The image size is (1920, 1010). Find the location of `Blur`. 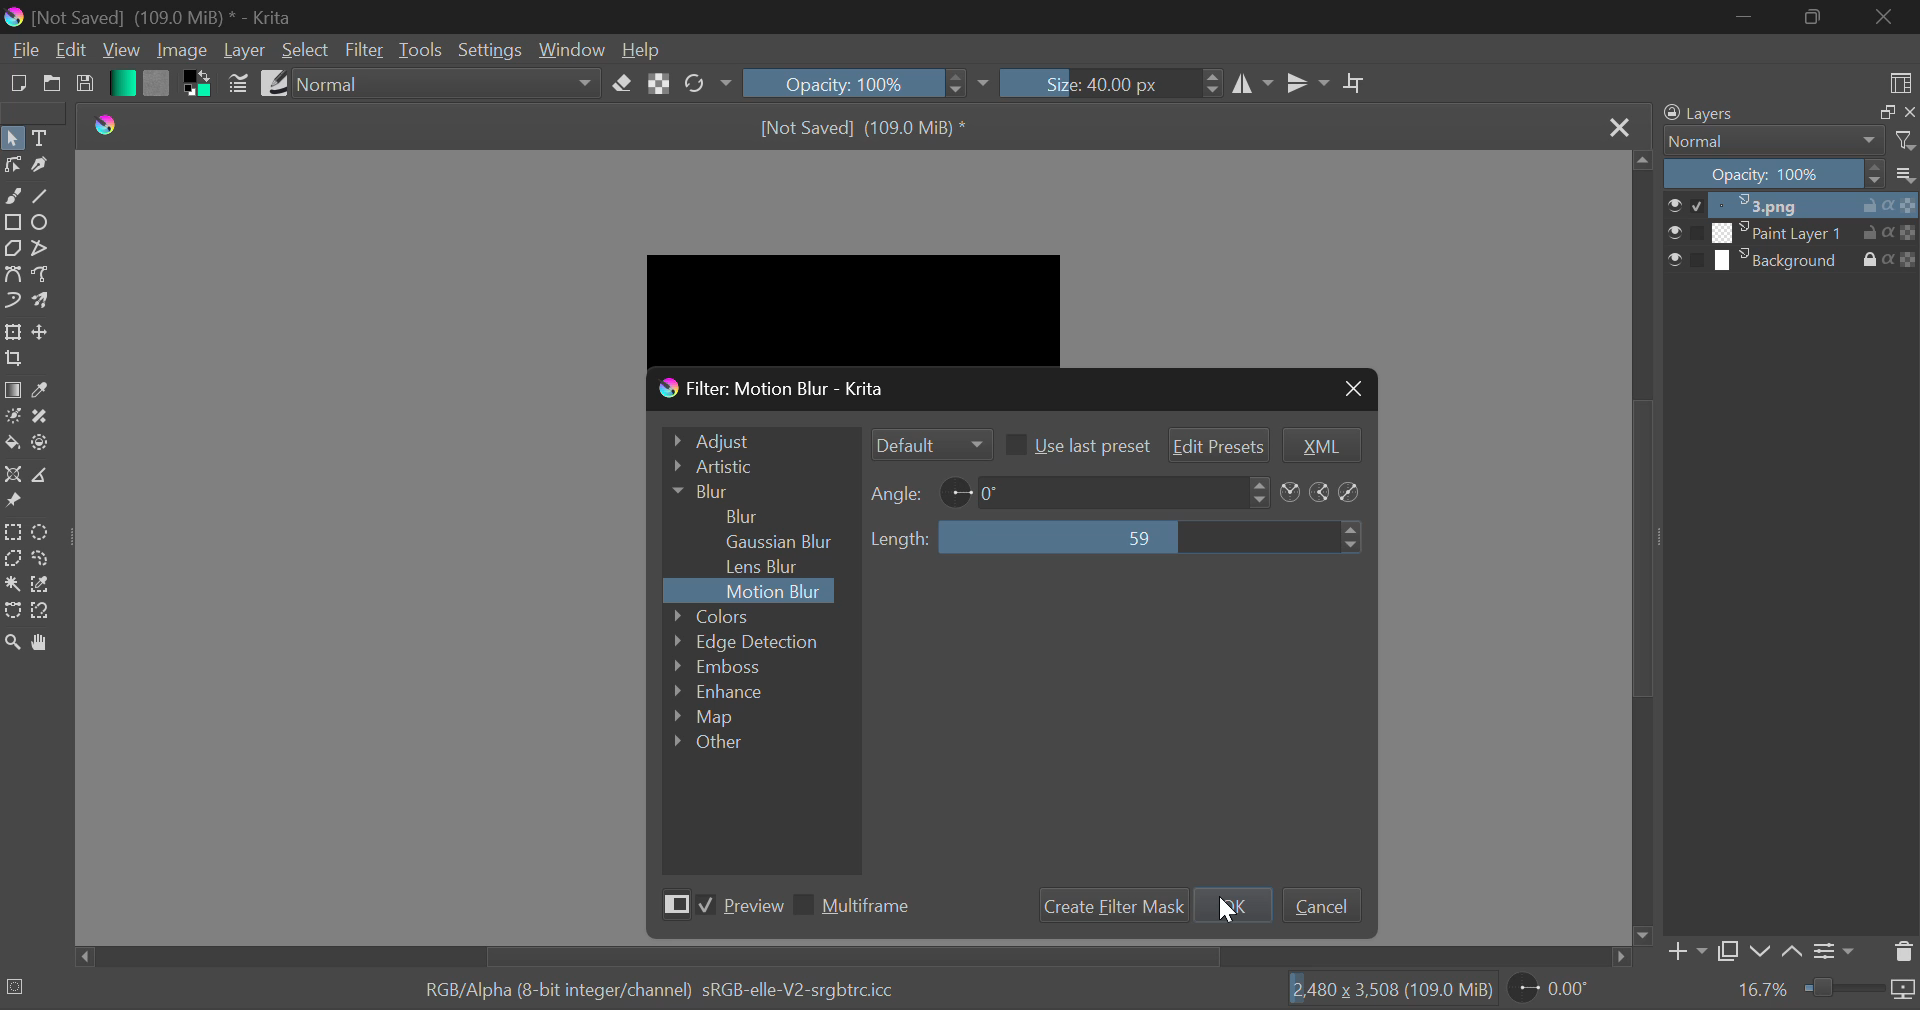

Blur is located at coordinates (756, 491).